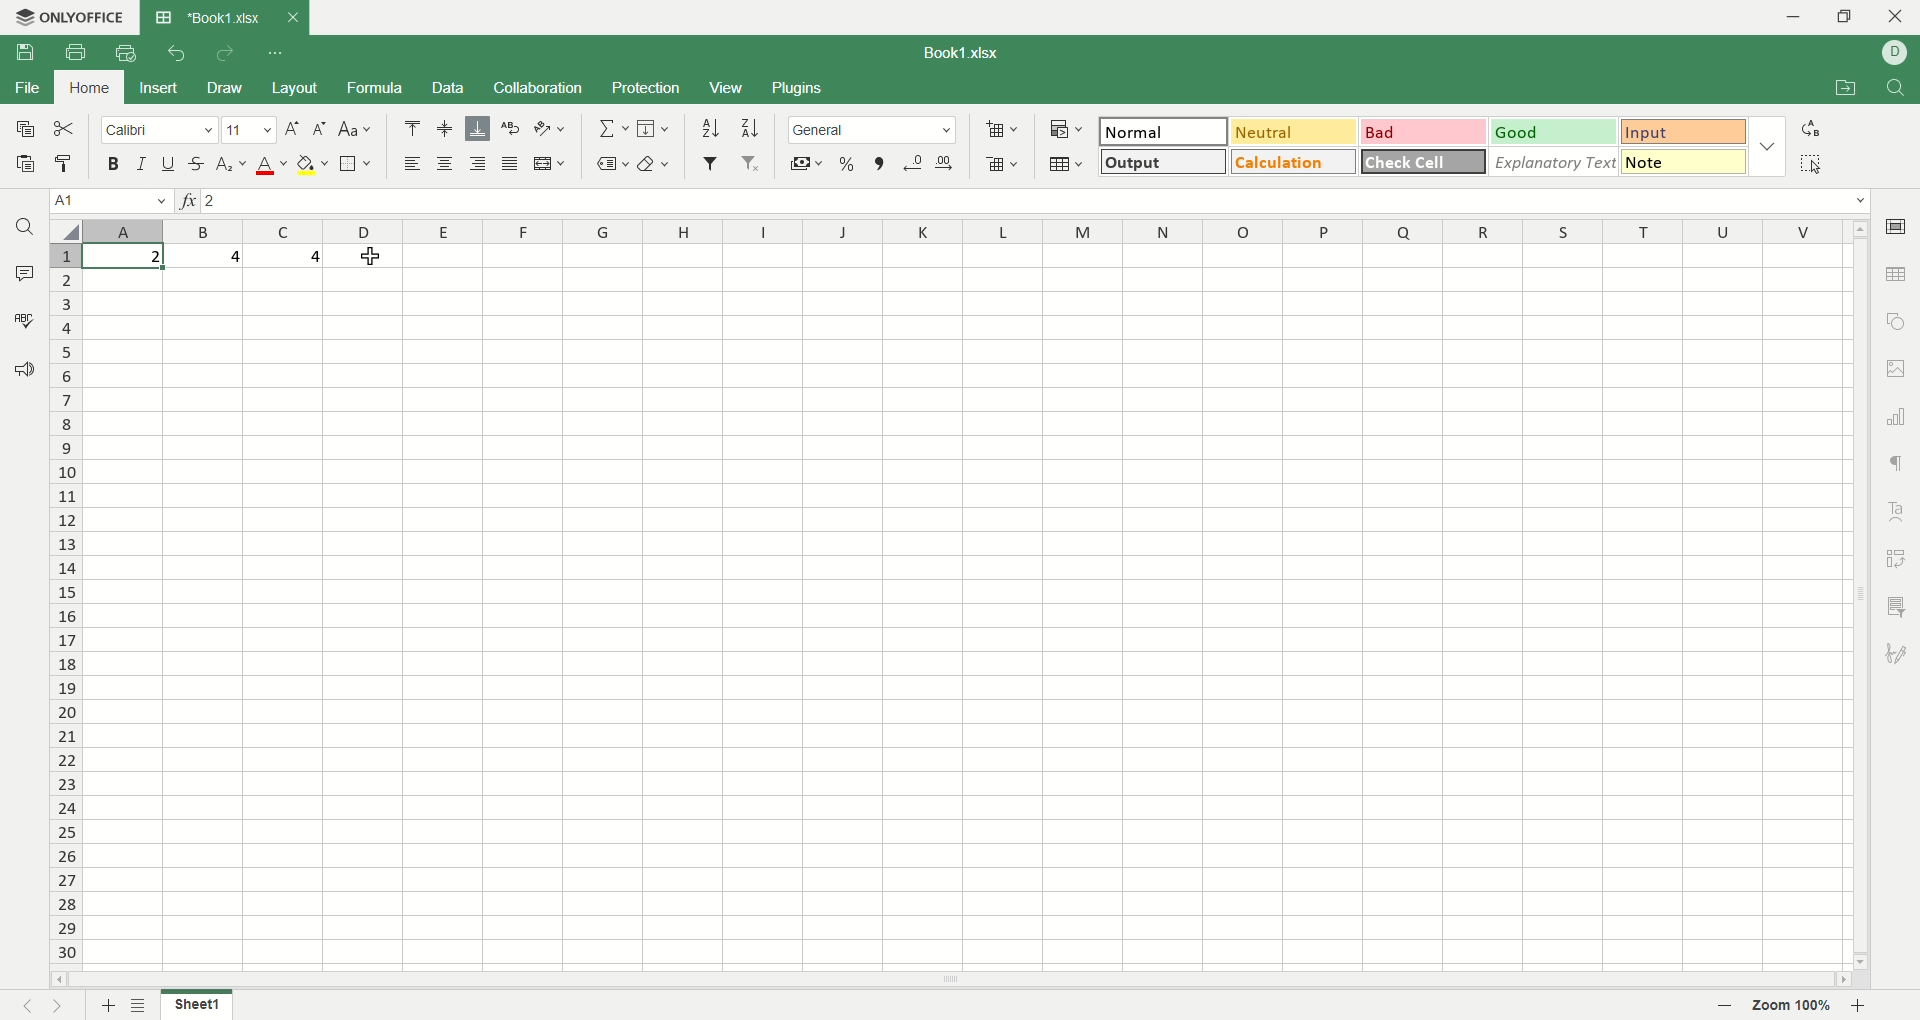  Describe the element at coordinates (141, 1005) in the screenshot. I see `sheet list` at that location.